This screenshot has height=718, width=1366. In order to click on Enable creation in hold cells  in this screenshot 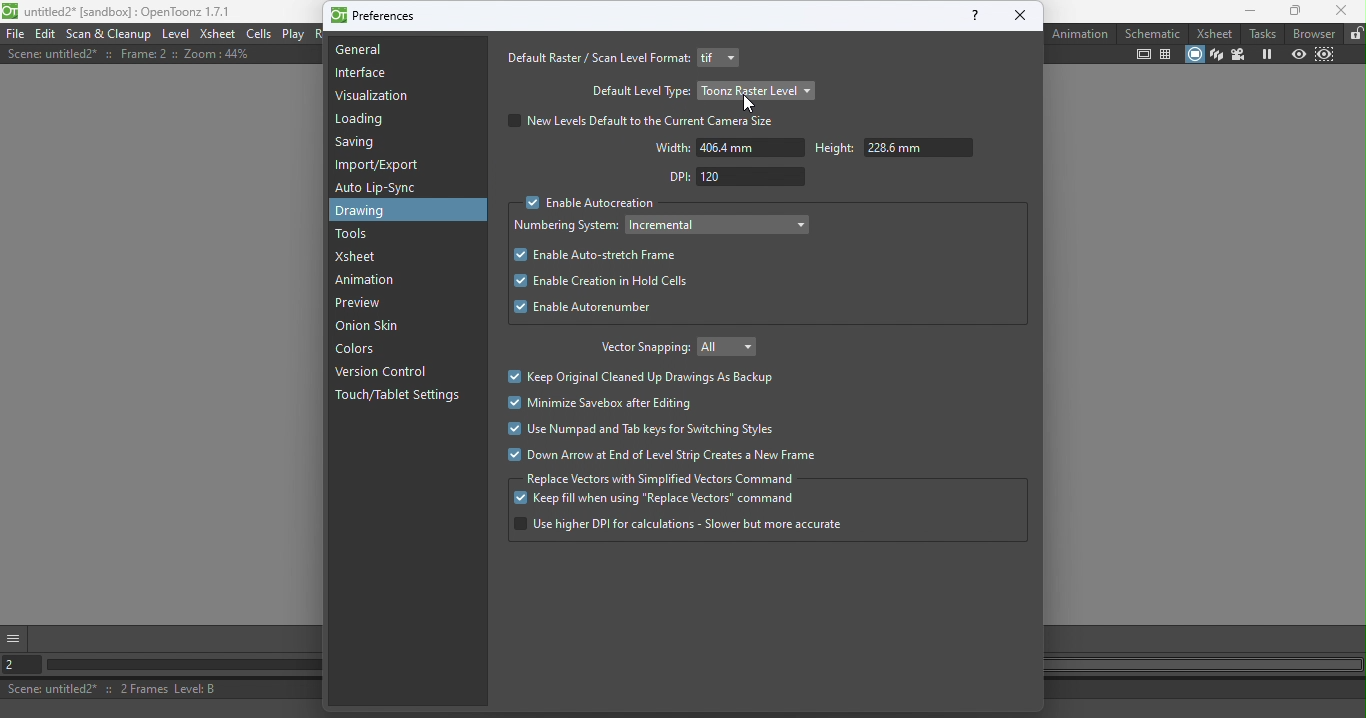, I will do `click(595, 283)`.